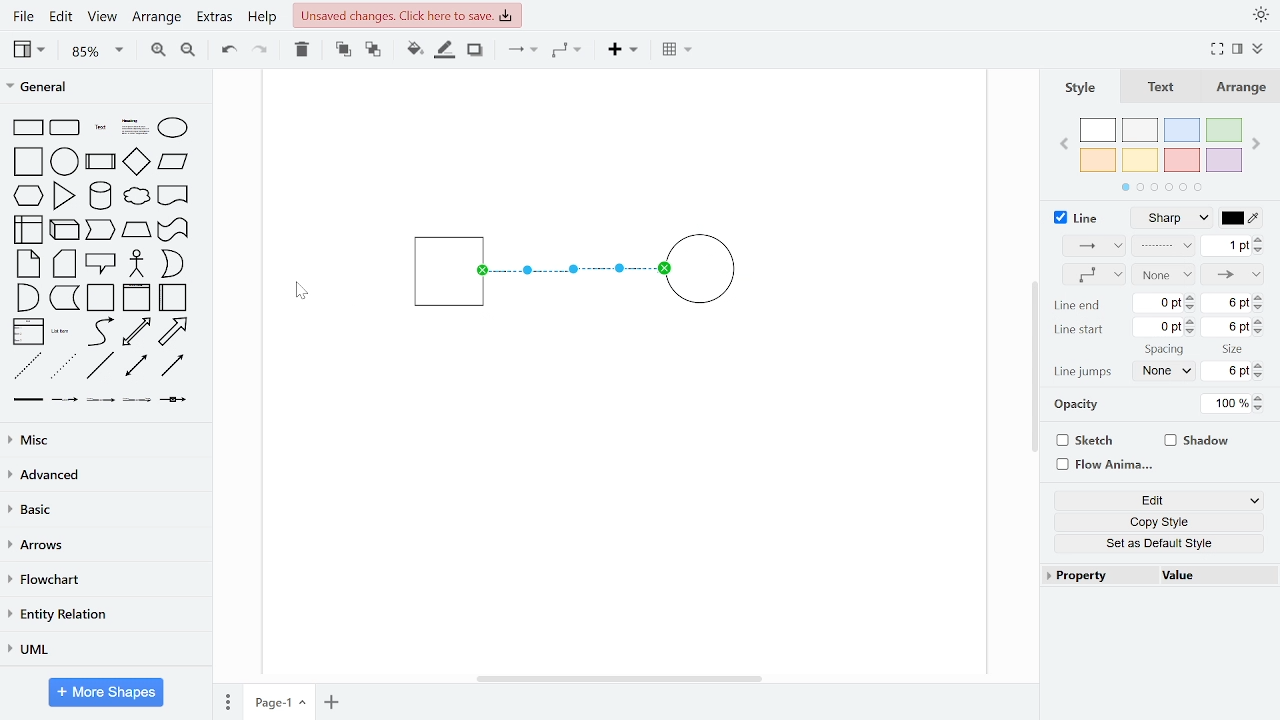 The height and width of the screenshot is (720, 1280). I want to click on line end, so click(1234, 273).